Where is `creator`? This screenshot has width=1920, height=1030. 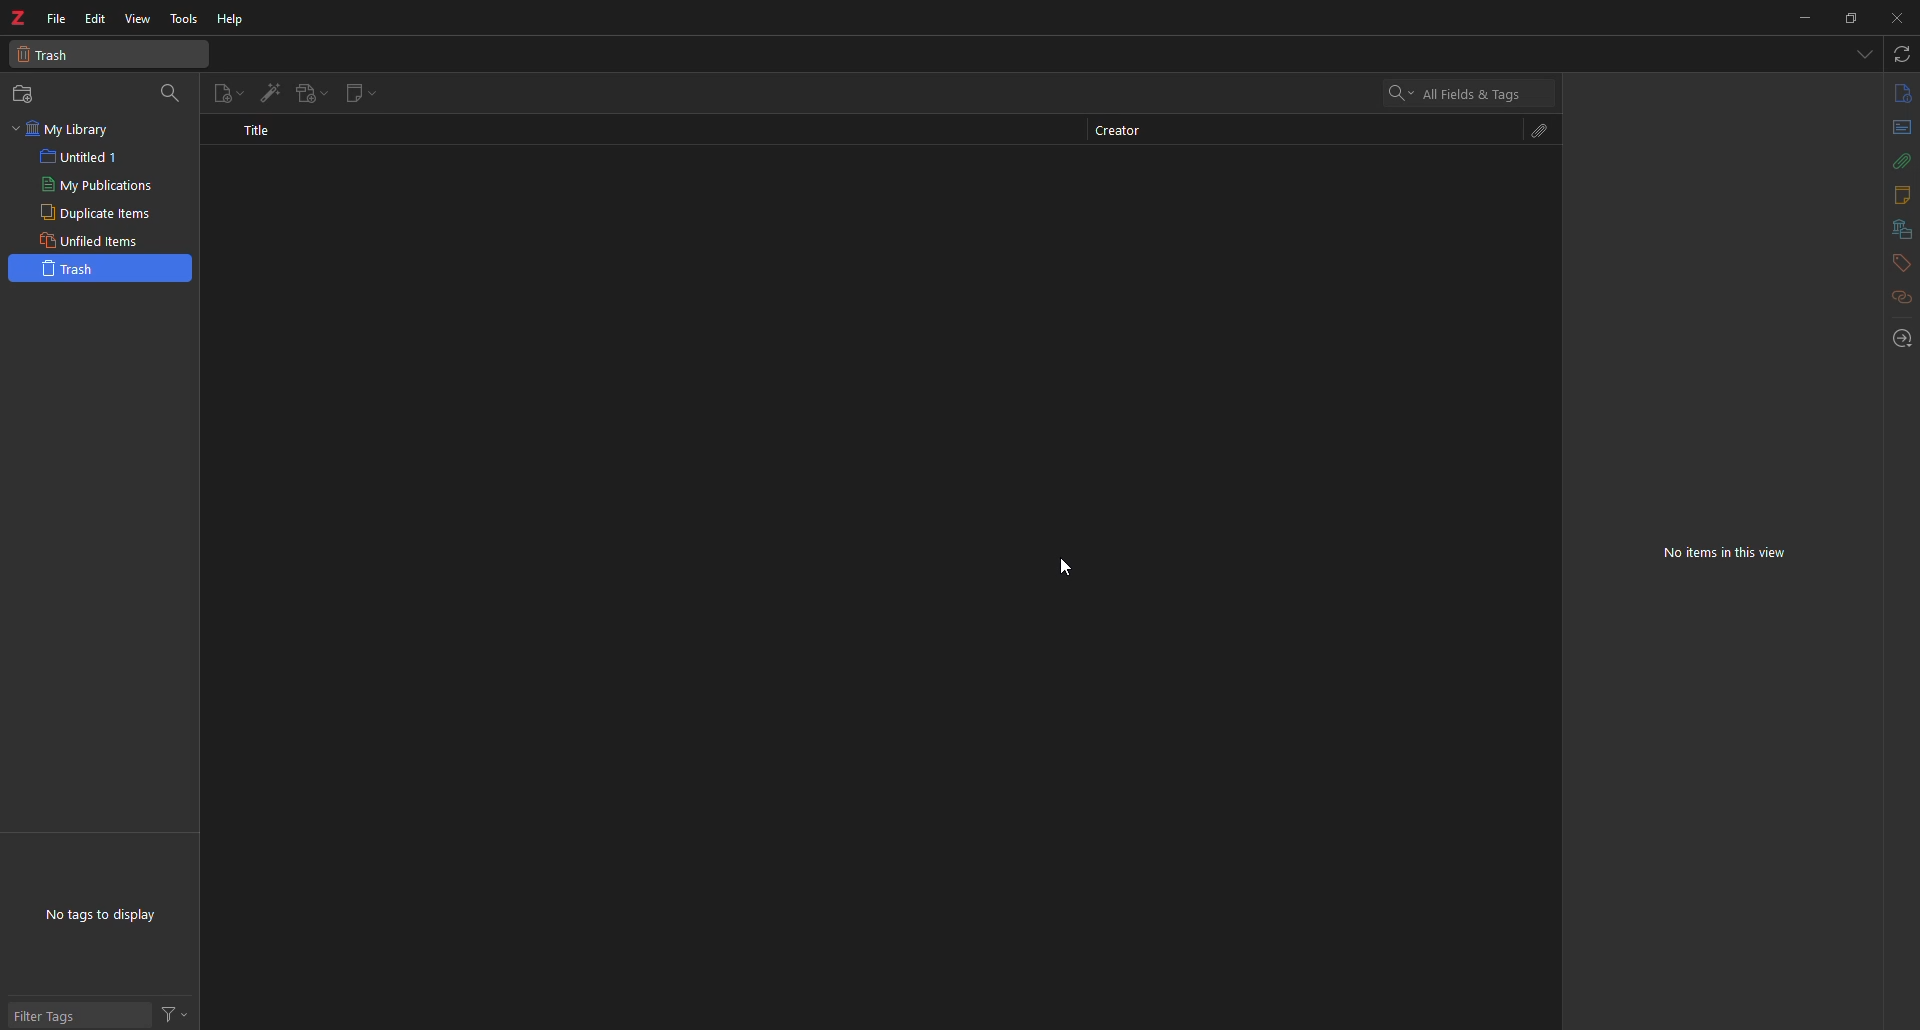
creator is located at coordinates (1131, 131).